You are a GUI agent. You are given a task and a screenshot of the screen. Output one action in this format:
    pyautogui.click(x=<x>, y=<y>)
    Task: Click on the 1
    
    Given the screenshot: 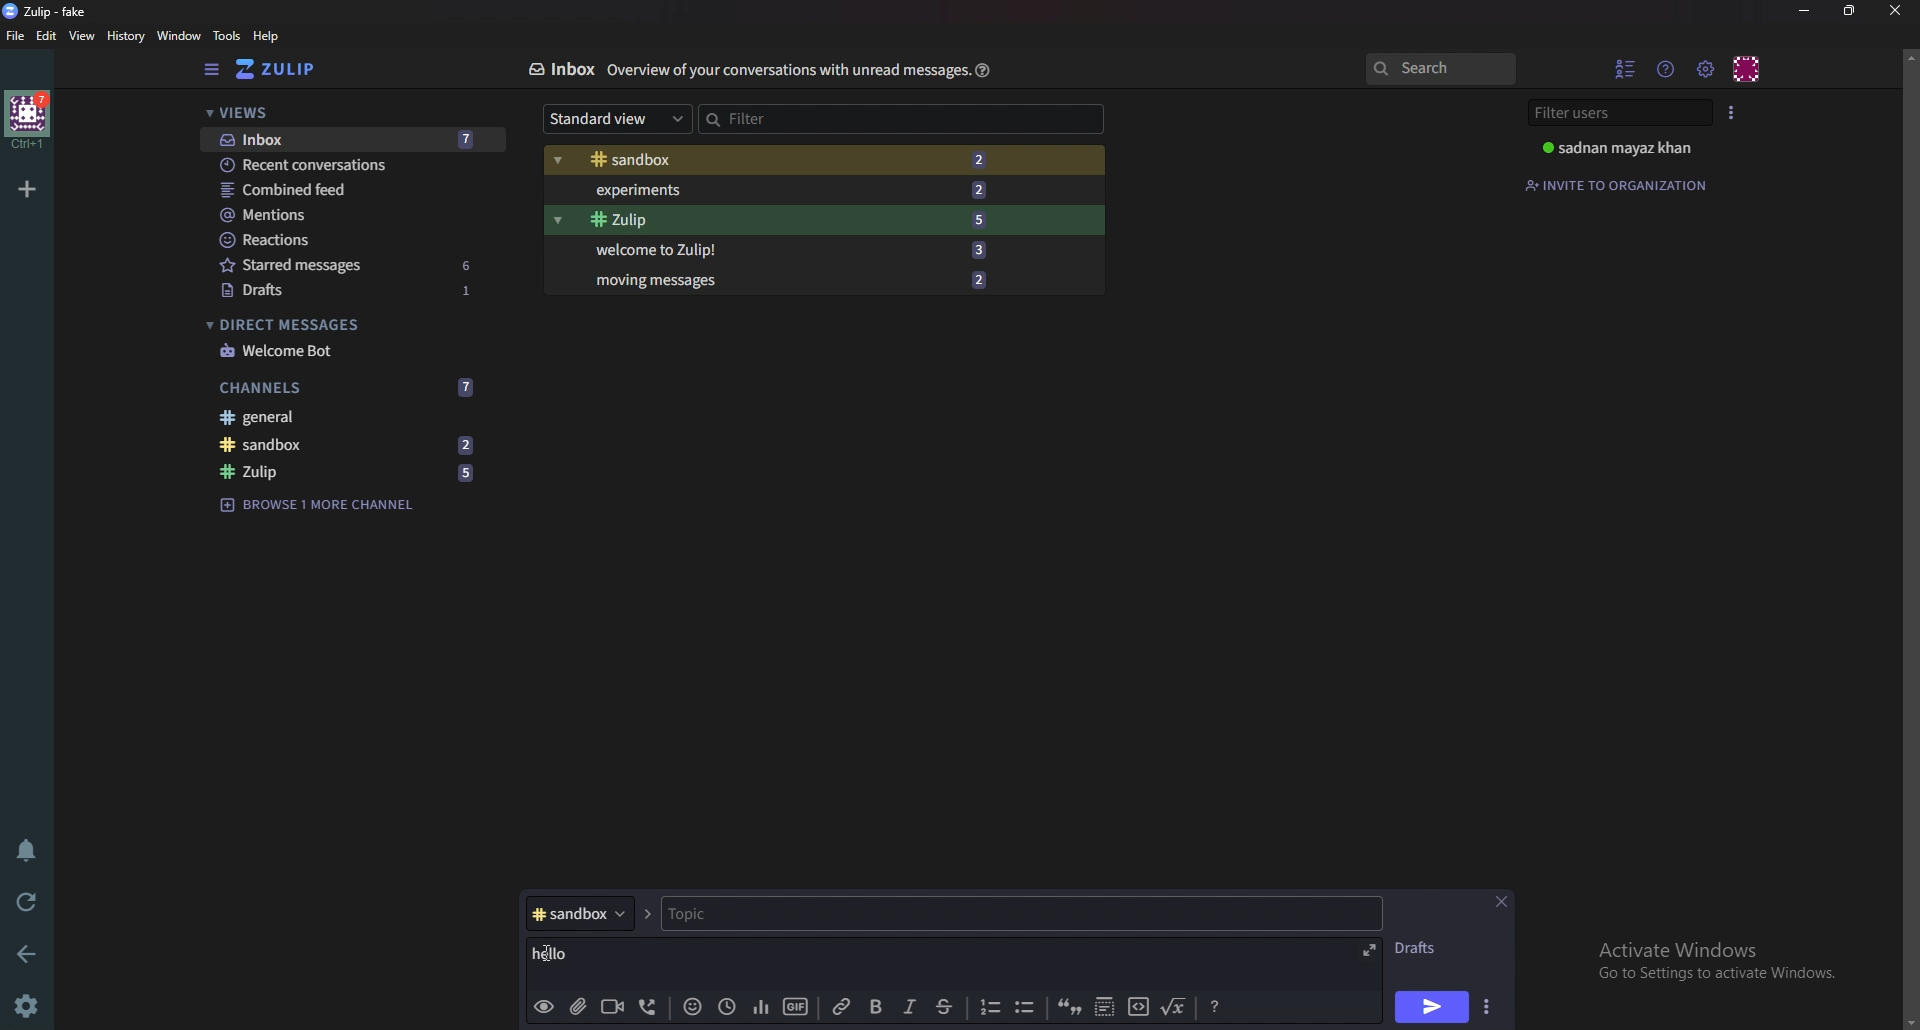 What is the action you would take?
    pyautogui.click(x=479, y=296)
    